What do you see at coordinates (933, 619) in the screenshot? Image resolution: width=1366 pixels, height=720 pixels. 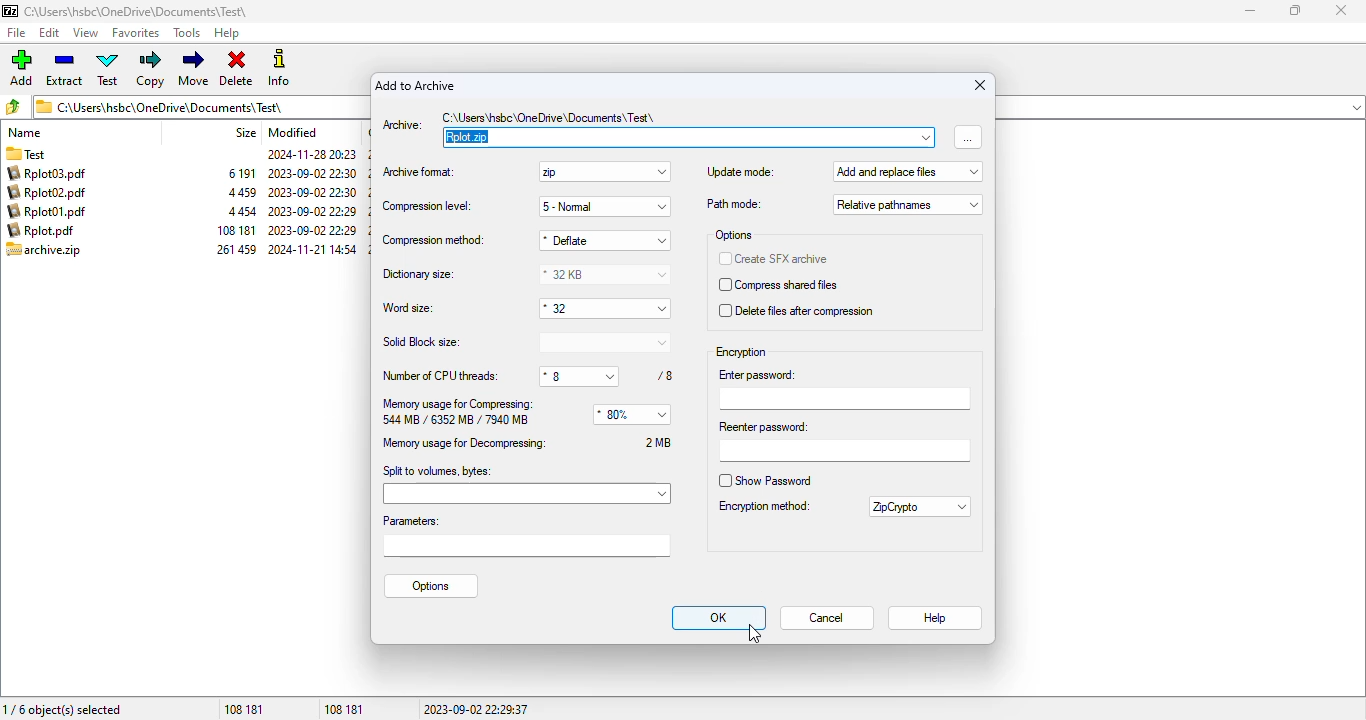 I see `help` at bounding box center [933, 619].